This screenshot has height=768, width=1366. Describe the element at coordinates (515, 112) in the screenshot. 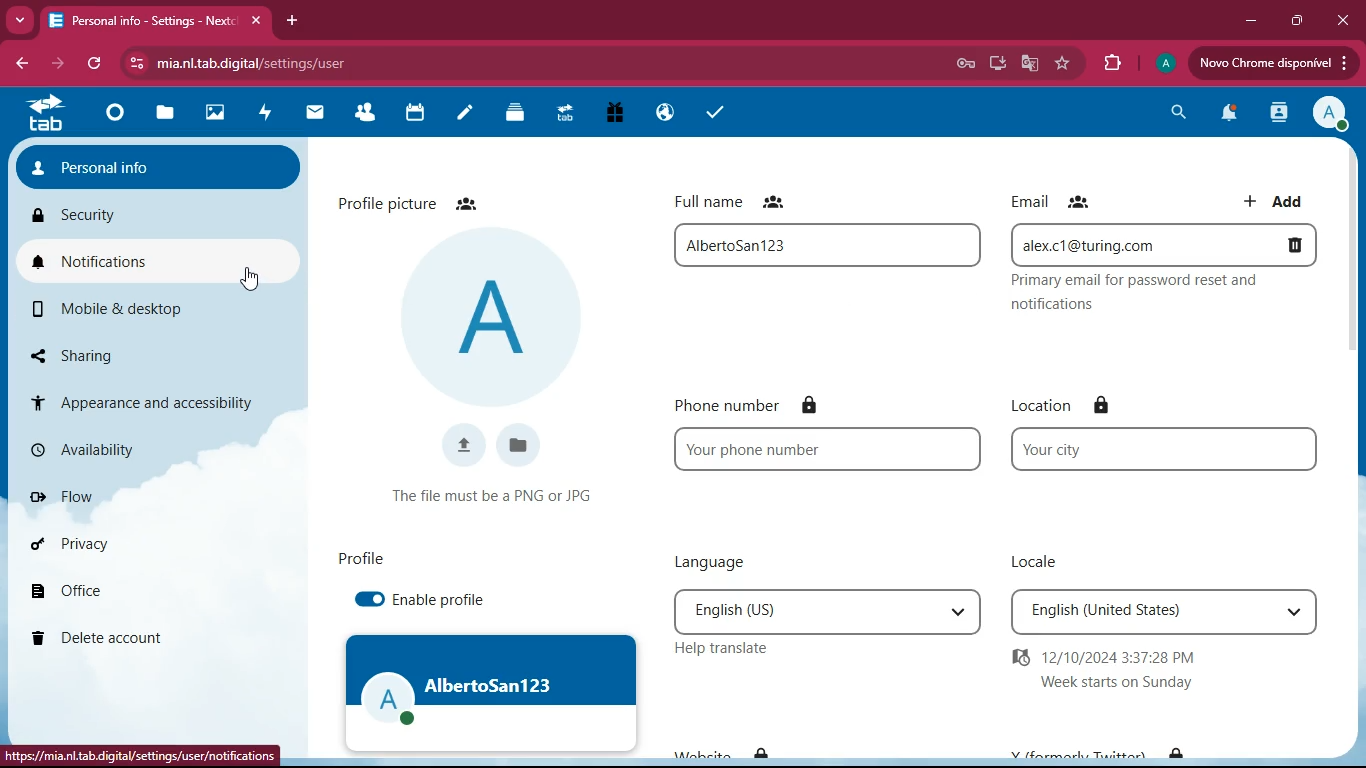

I see `layers` at that location.